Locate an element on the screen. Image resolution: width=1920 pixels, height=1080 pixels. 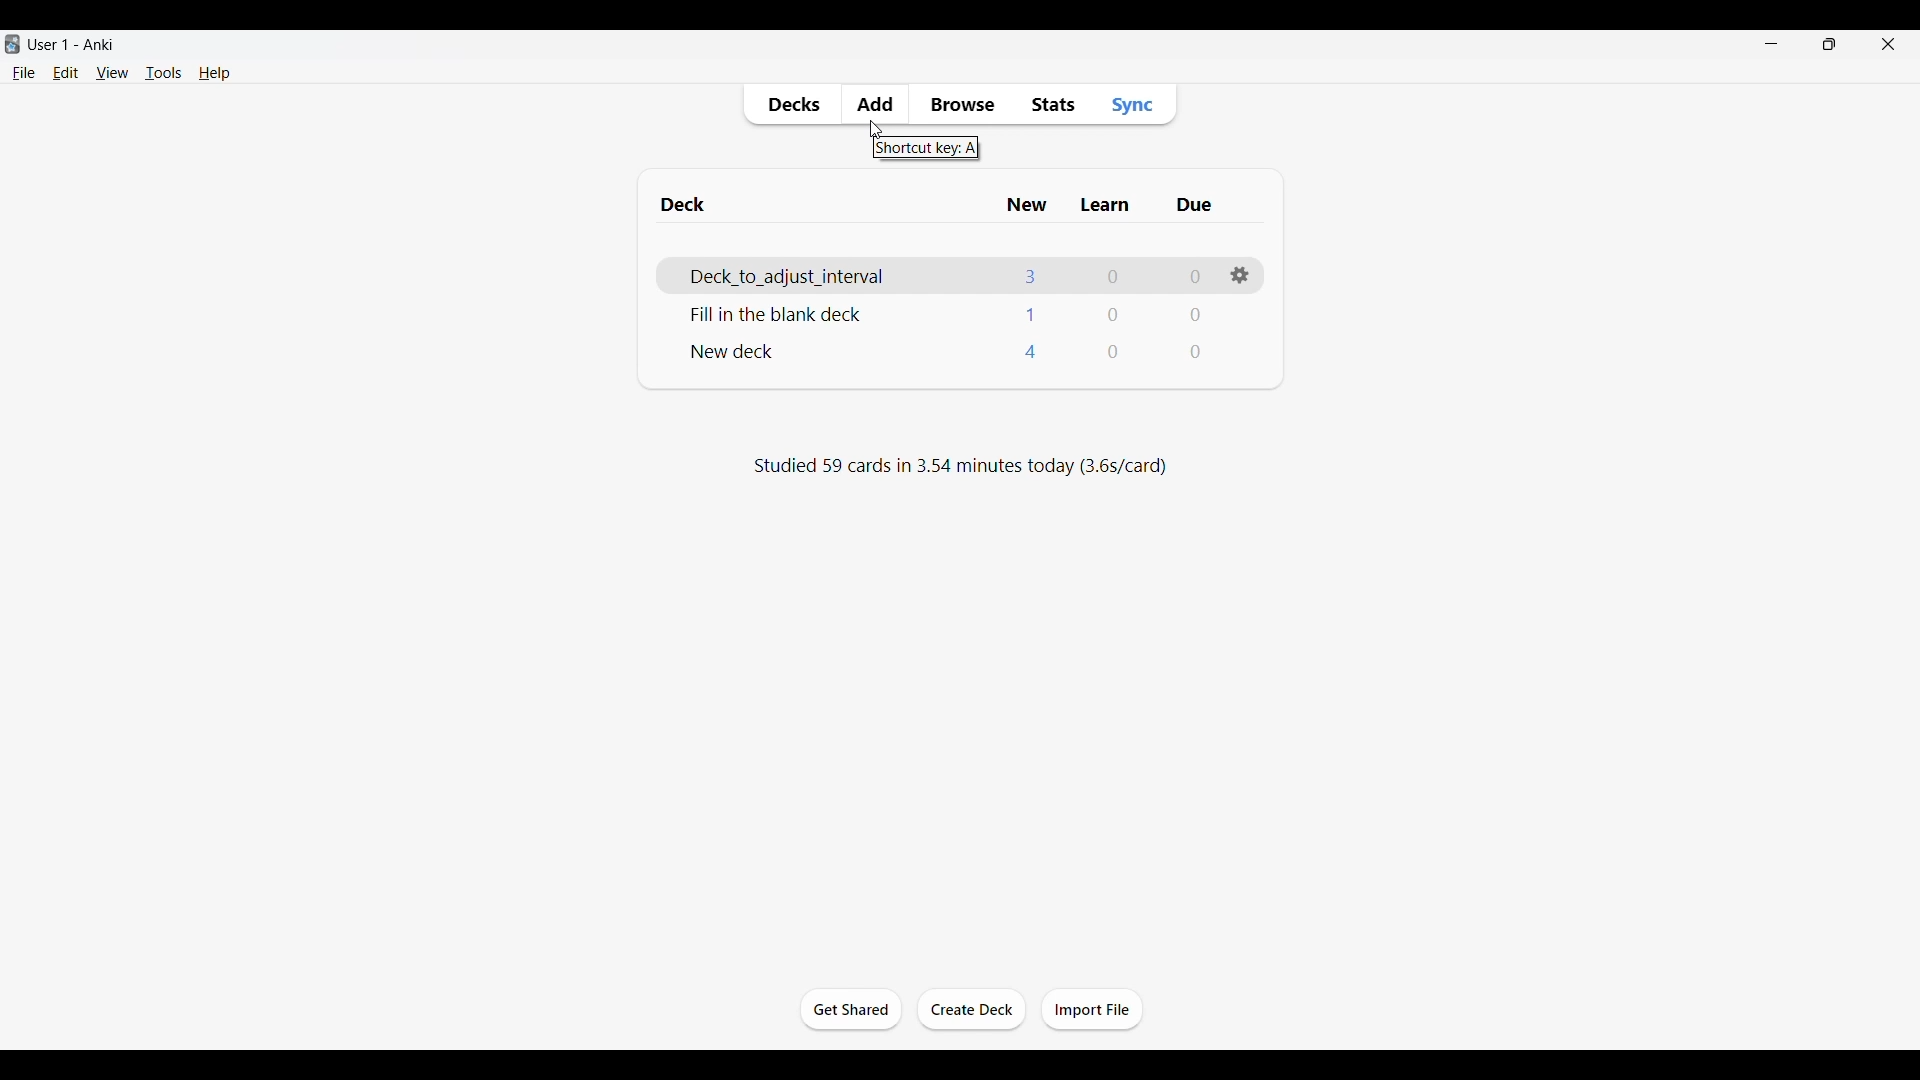
Details specific to each column and deck is located at coordinates (1114, 349).